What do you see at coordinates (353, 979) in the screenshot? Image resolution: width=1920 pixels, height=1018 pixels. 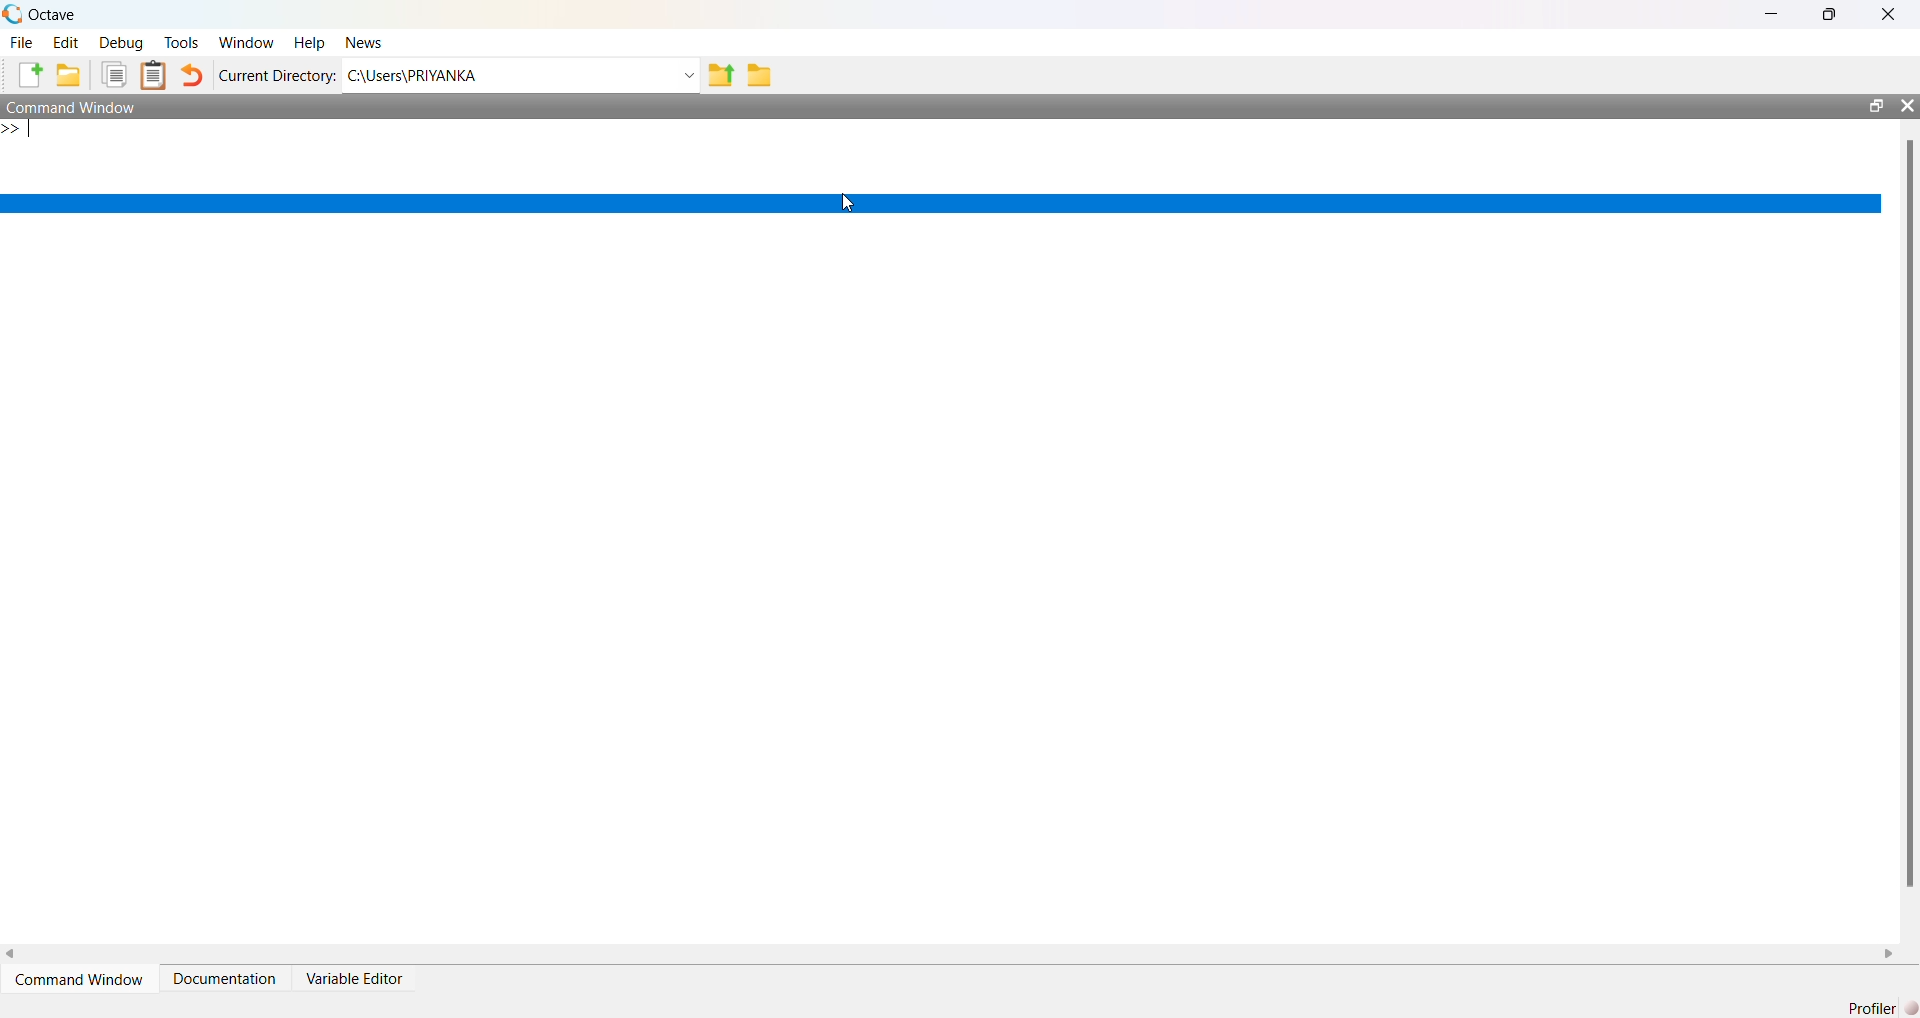 I see `Variable Editor` at bounding box center [353, 979].